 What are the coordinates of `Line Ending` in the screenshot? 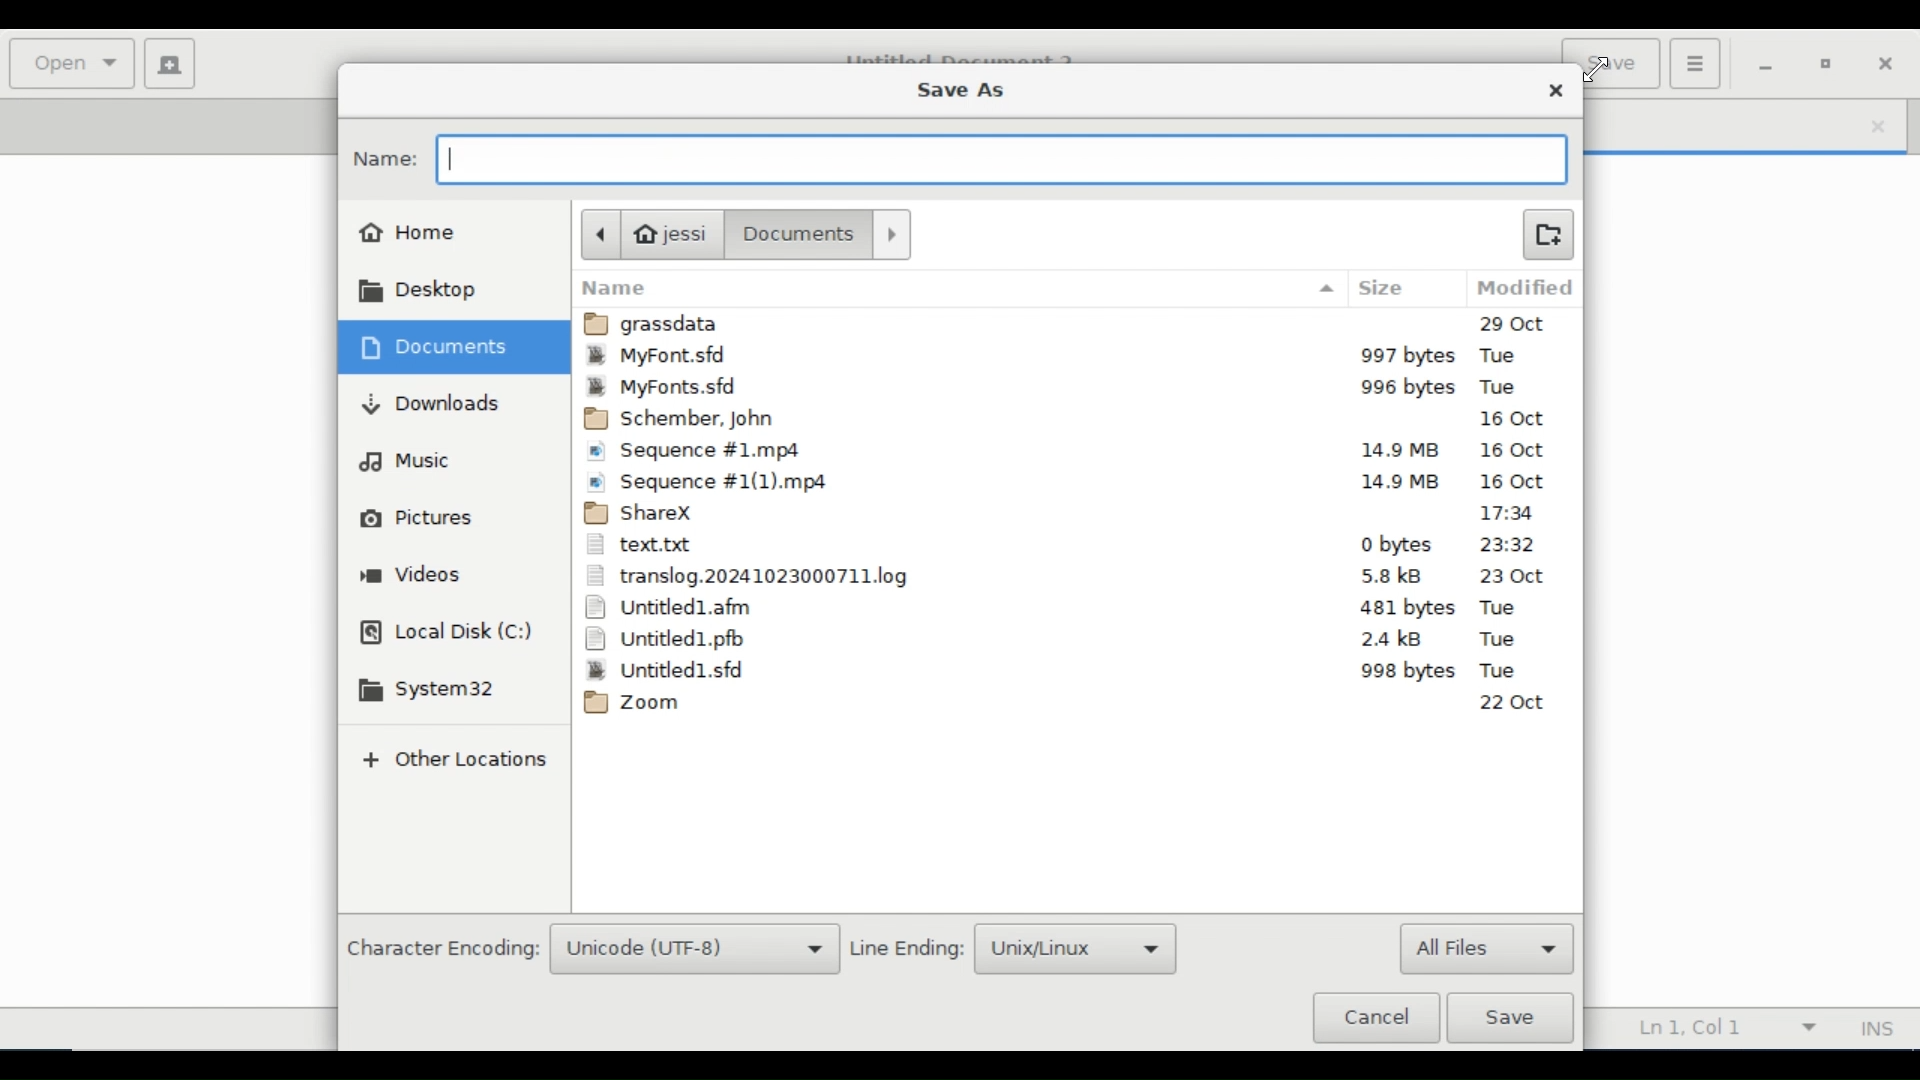 It's located at (905, 946).